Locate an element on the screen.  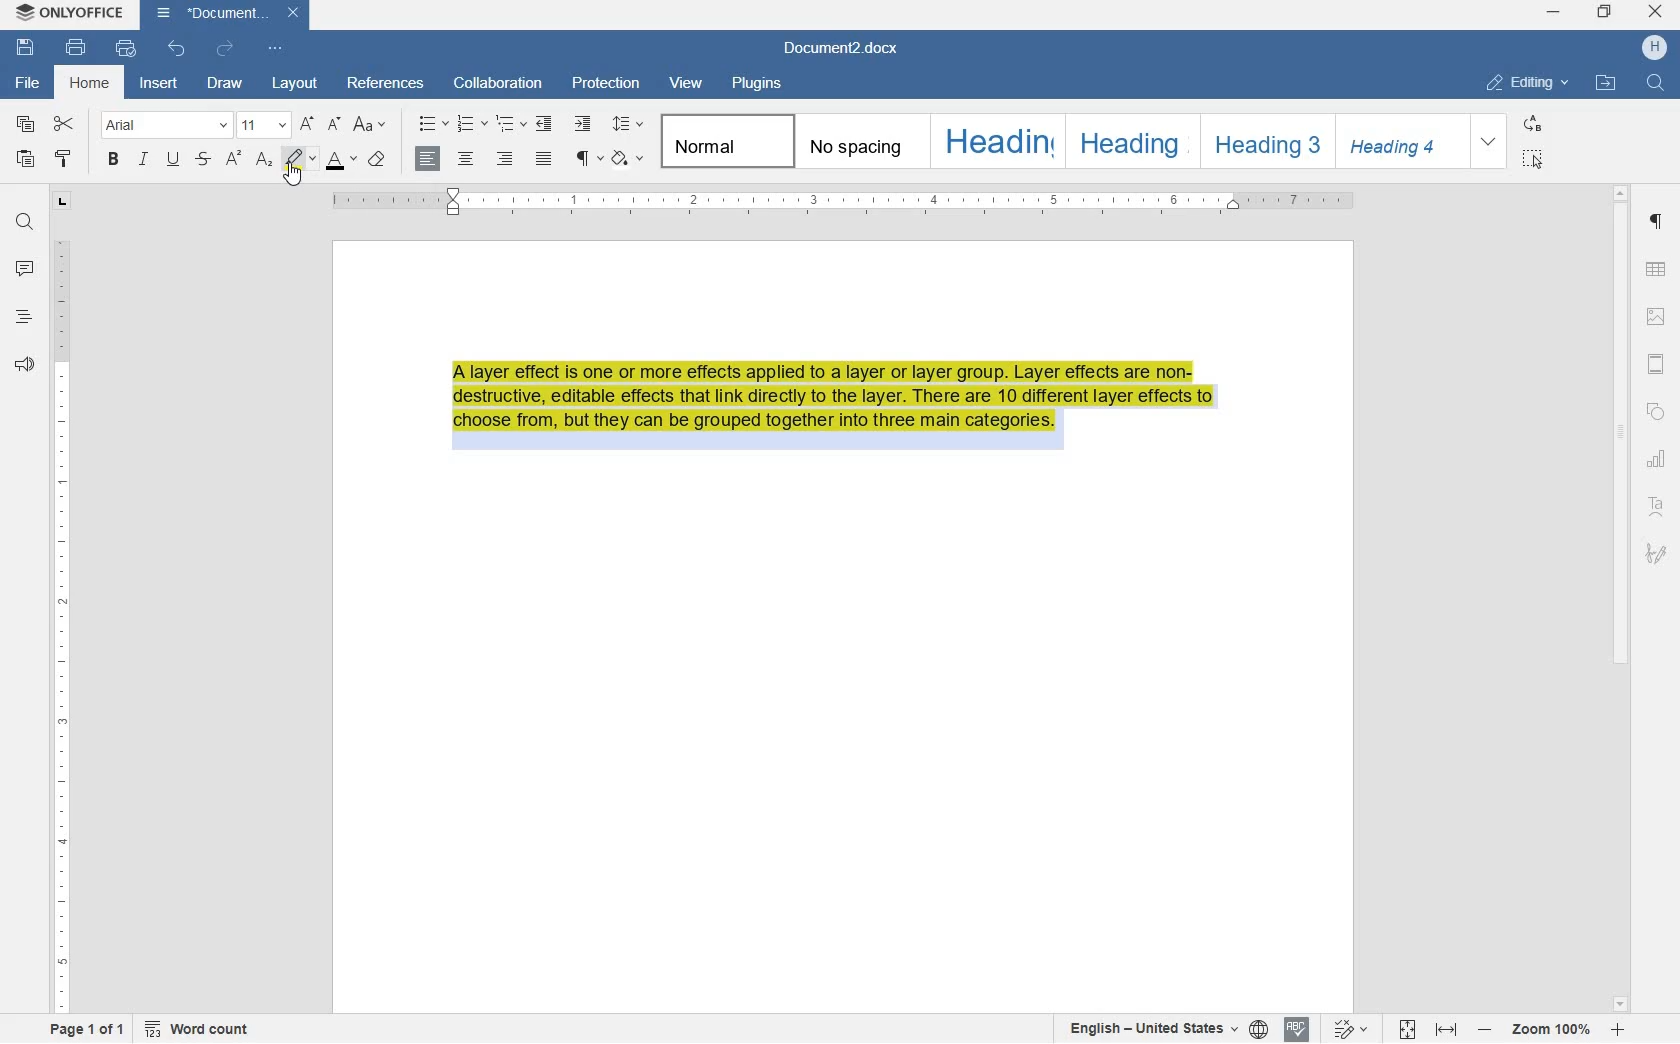
SHADING is located at coordinates (627, 160).